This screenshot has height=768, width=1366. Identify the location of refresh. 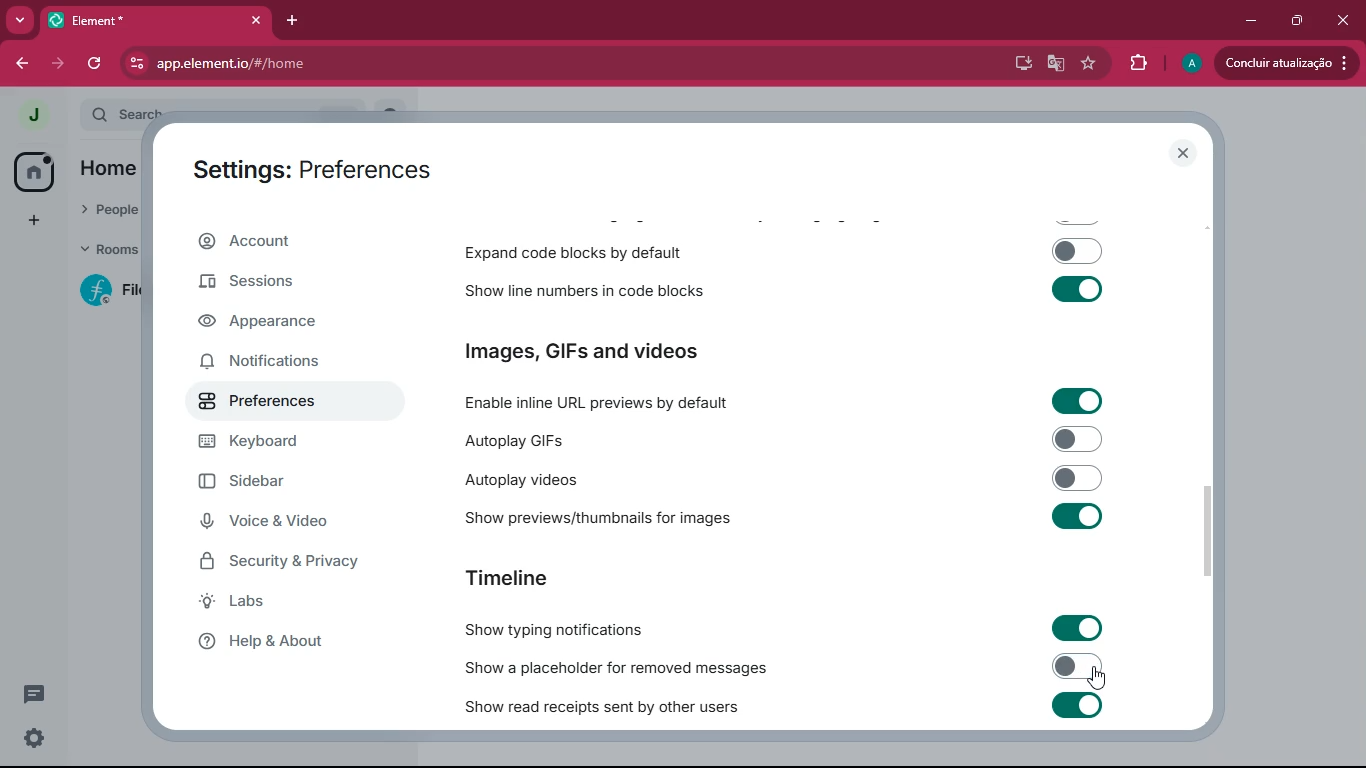
(96, 64).